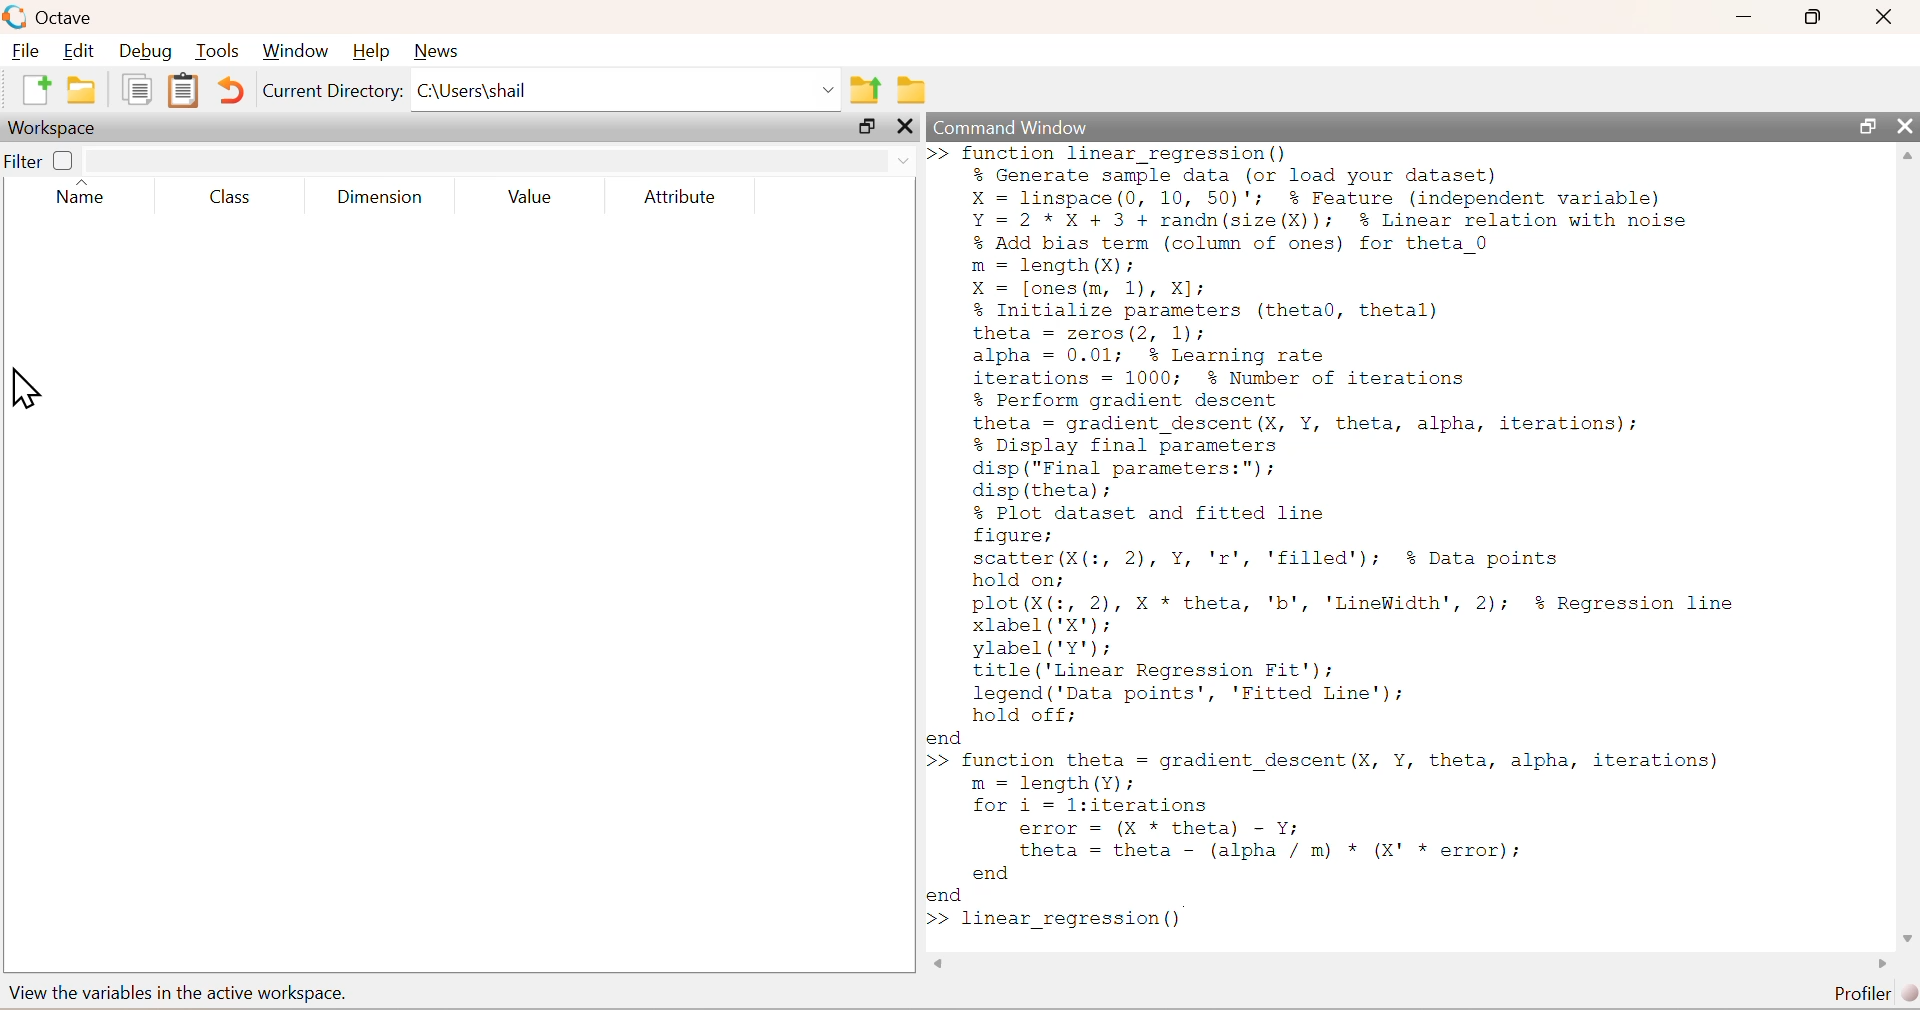 The image size is (1920, 1010). What do you see at coordinates (183, 92) in the screenshot?
I see `document clipboard` at bounding box center [183, 92].